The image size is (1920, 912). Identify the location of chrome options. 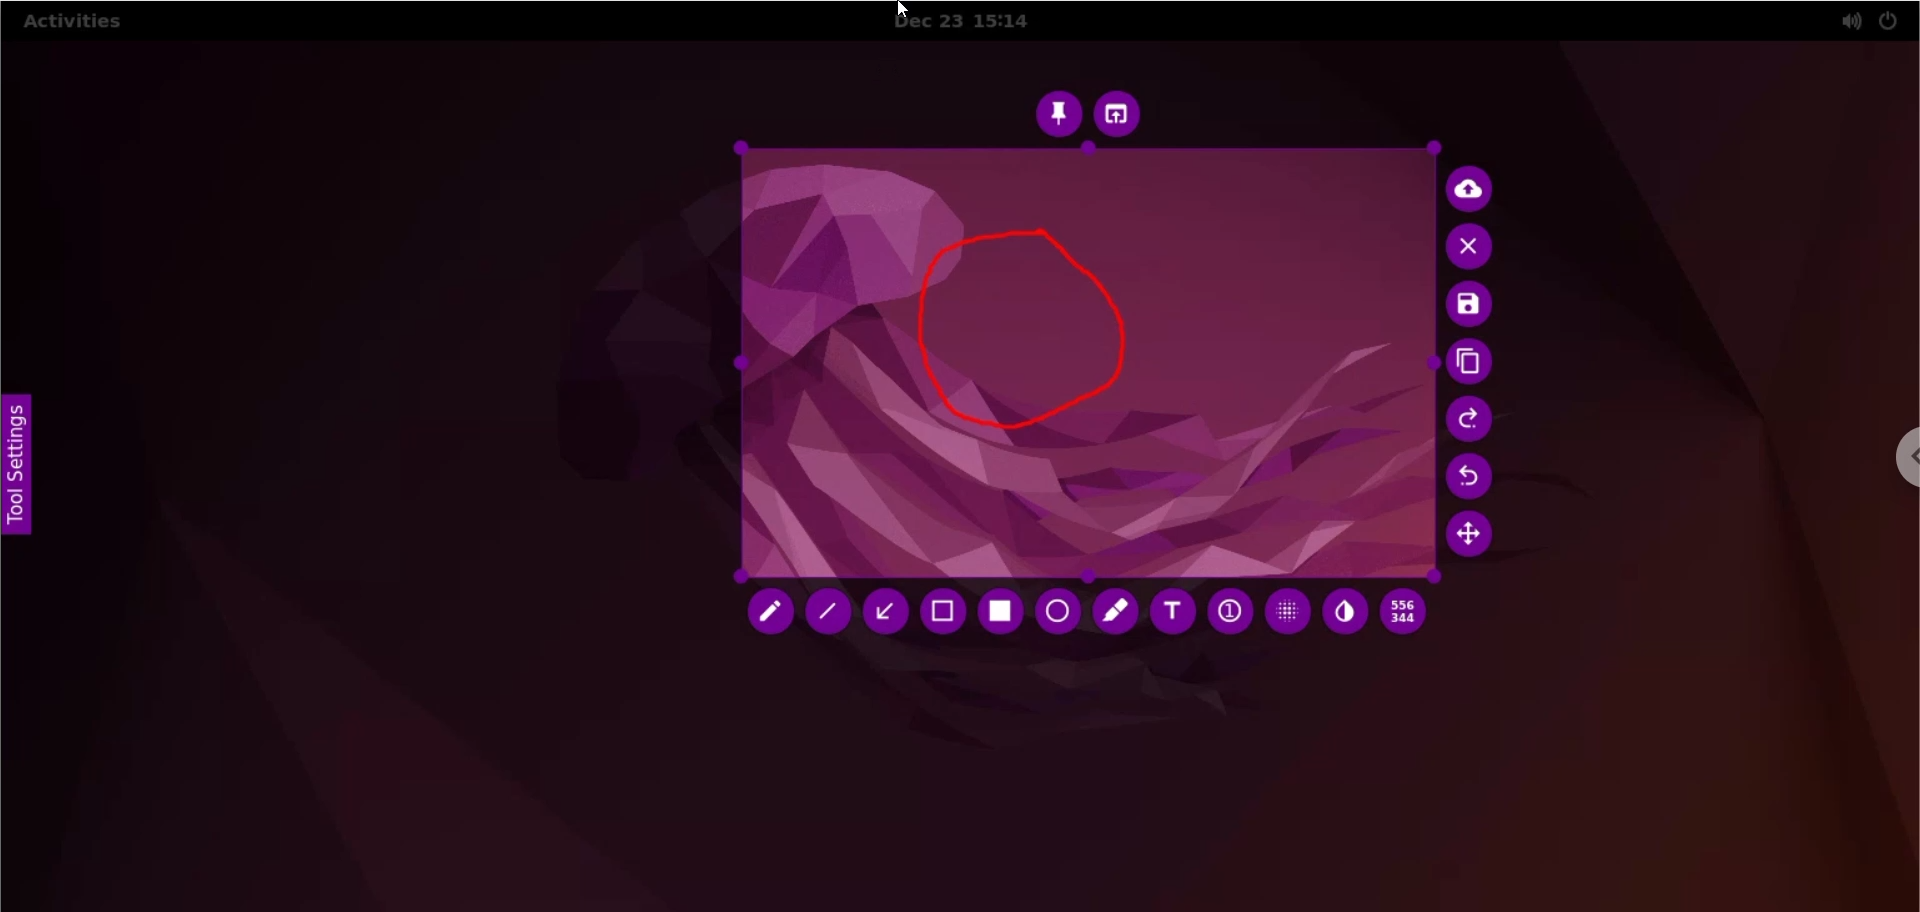
(1892, 455).